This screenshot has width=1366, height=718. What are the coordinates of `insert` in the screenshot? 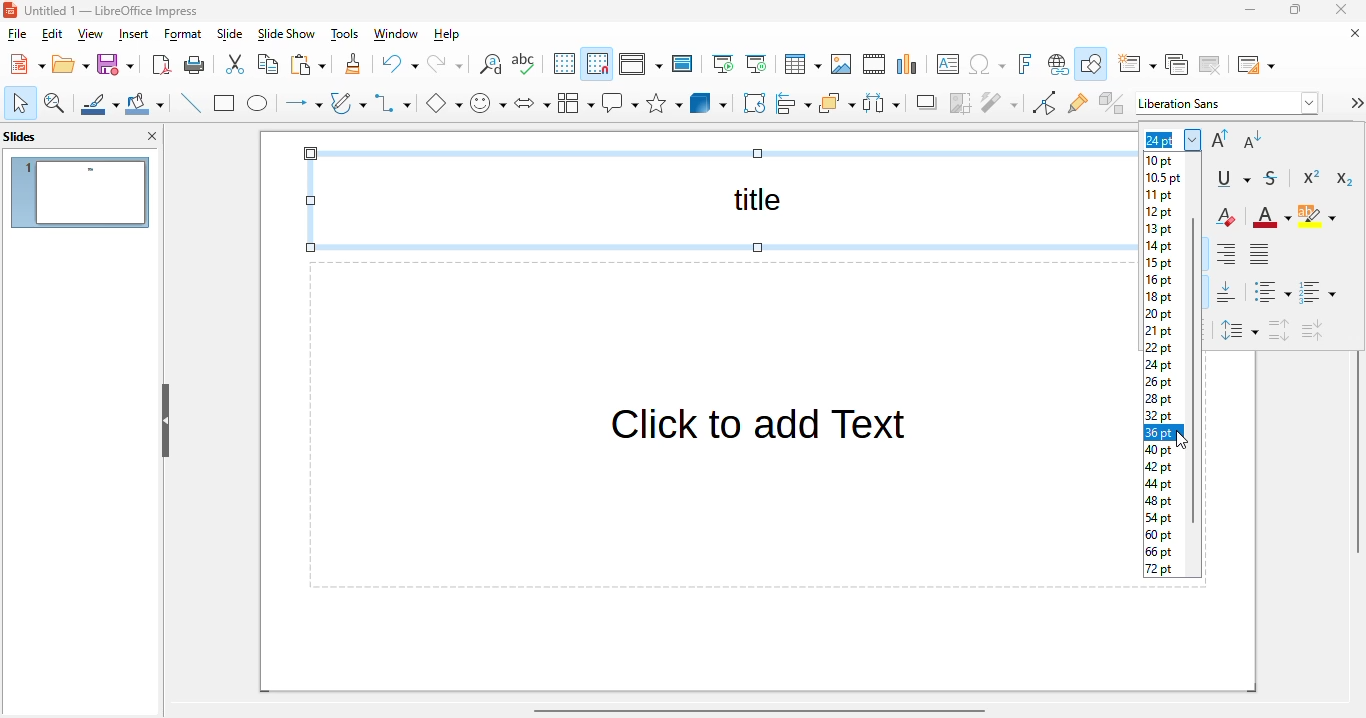 It's located at (134, 35).